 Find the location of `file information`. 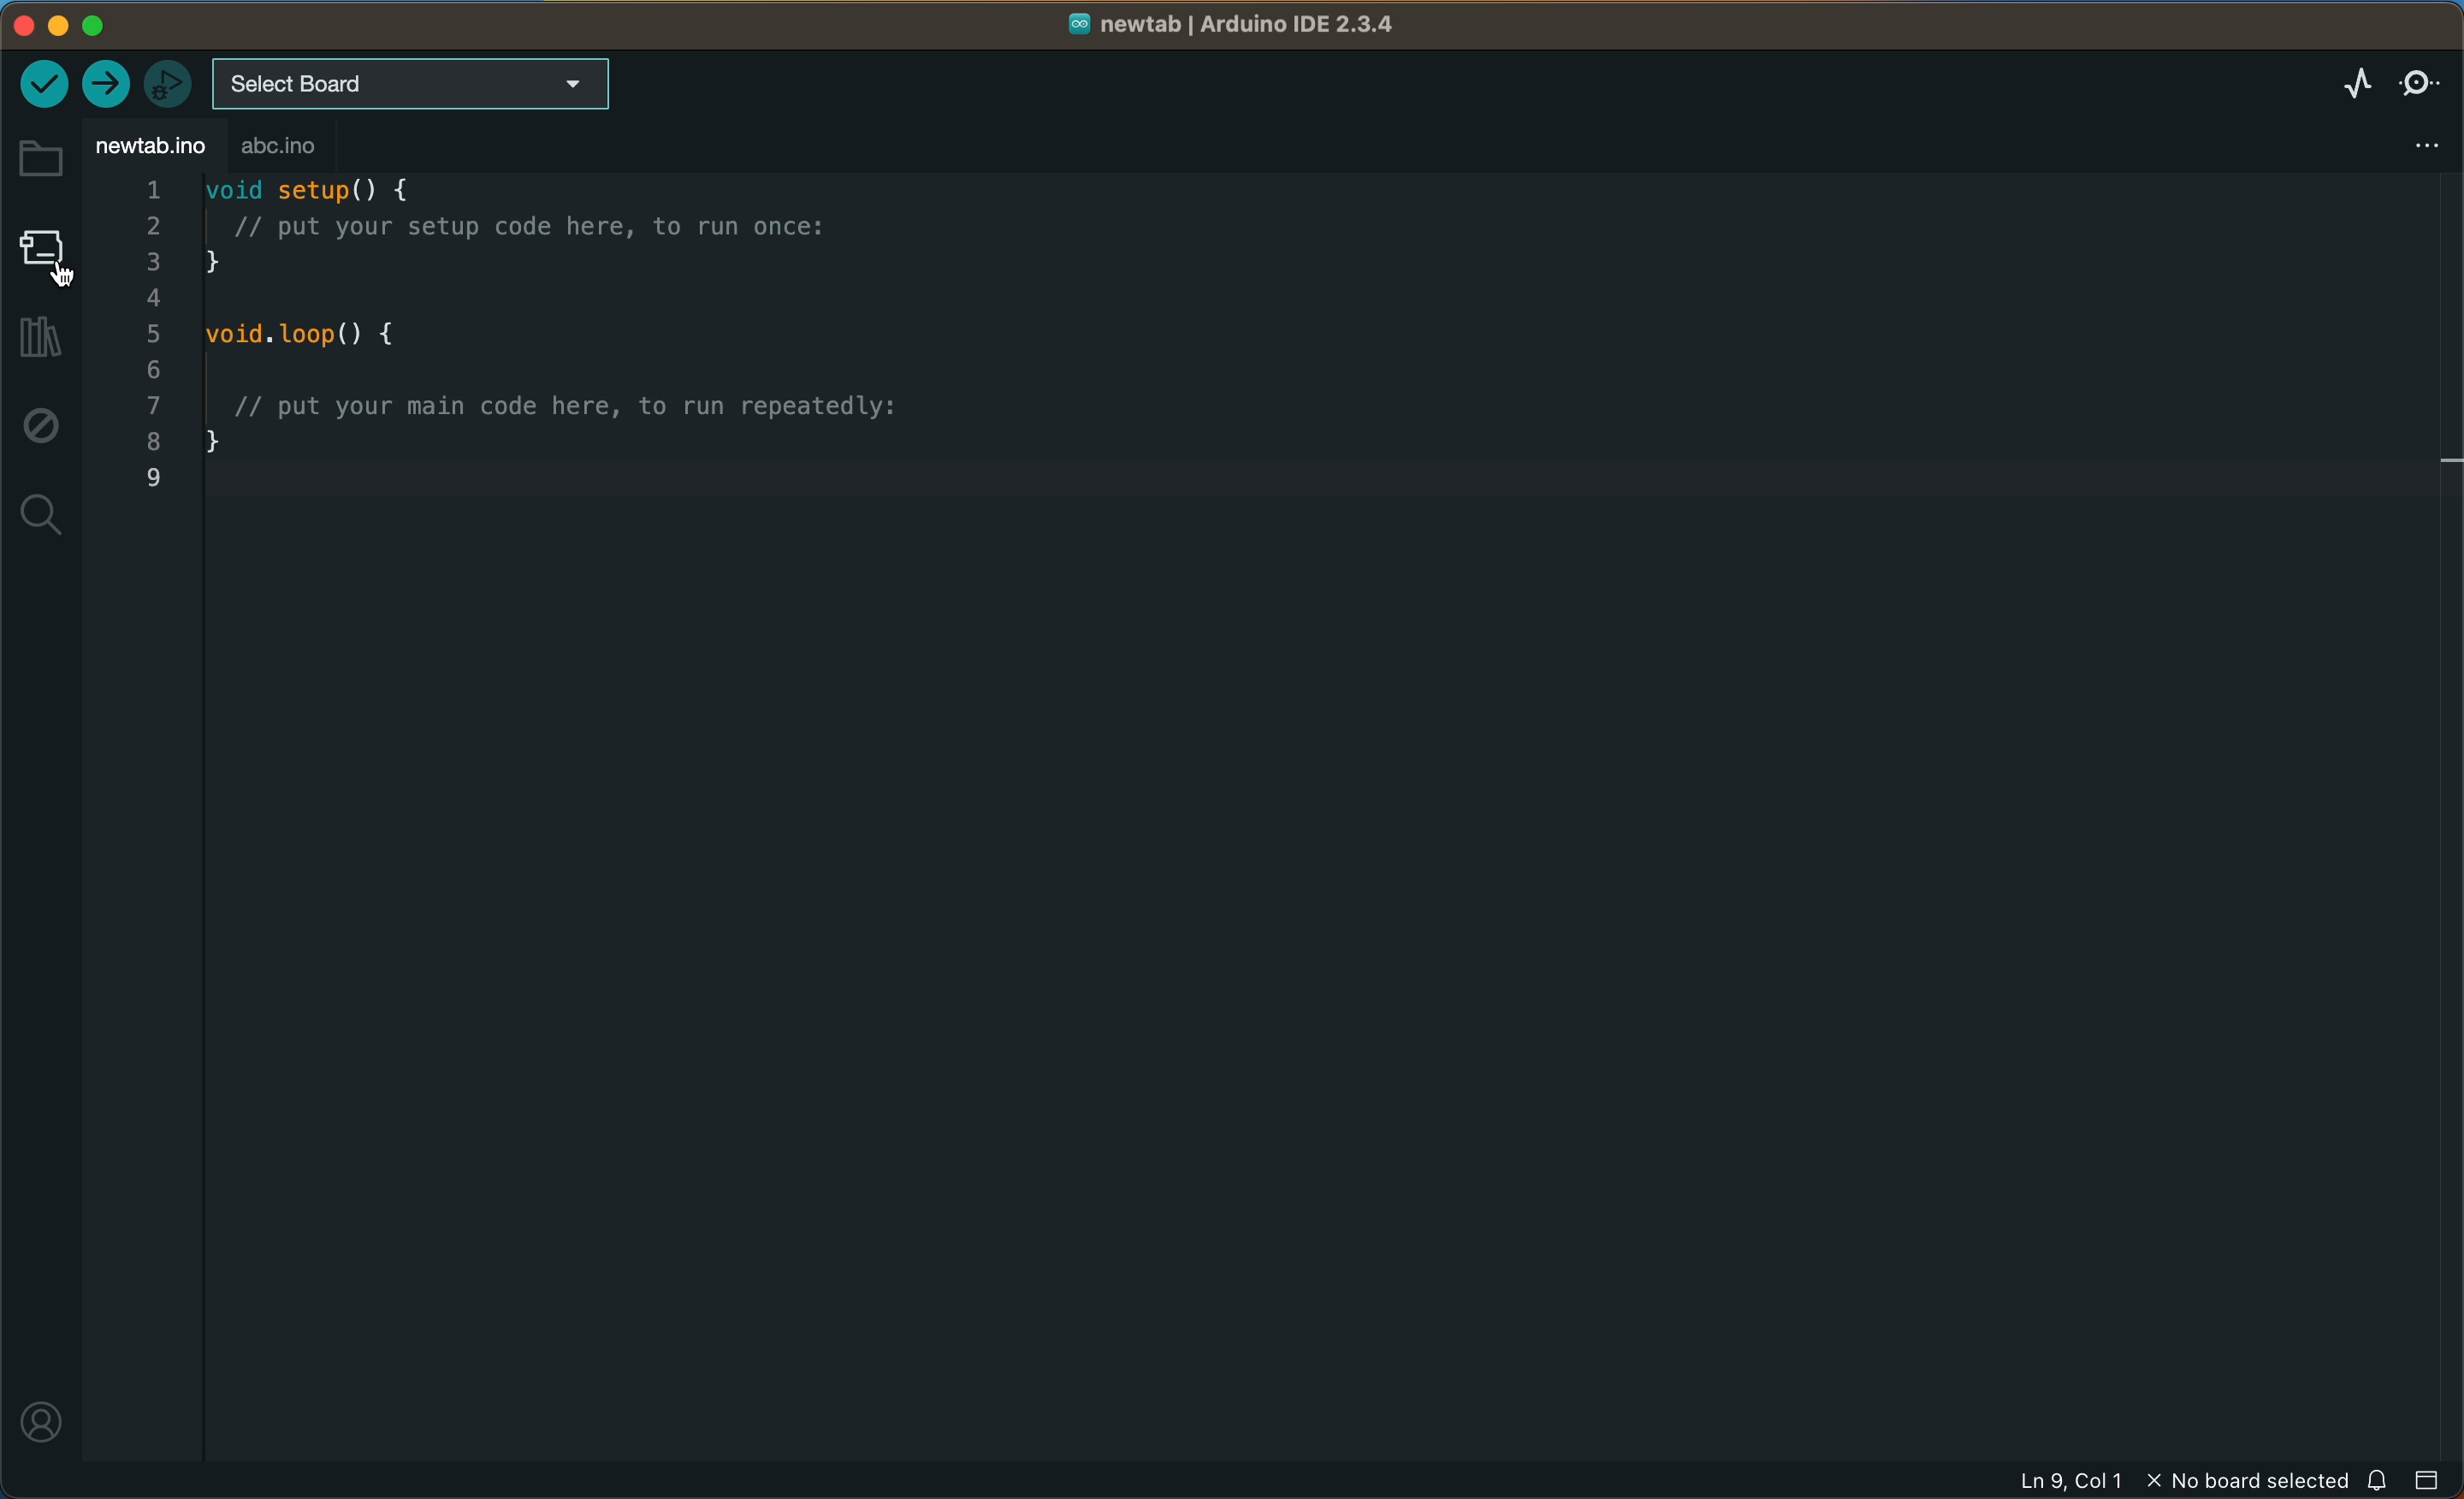

file information is located at coordinates (2124, 1481).